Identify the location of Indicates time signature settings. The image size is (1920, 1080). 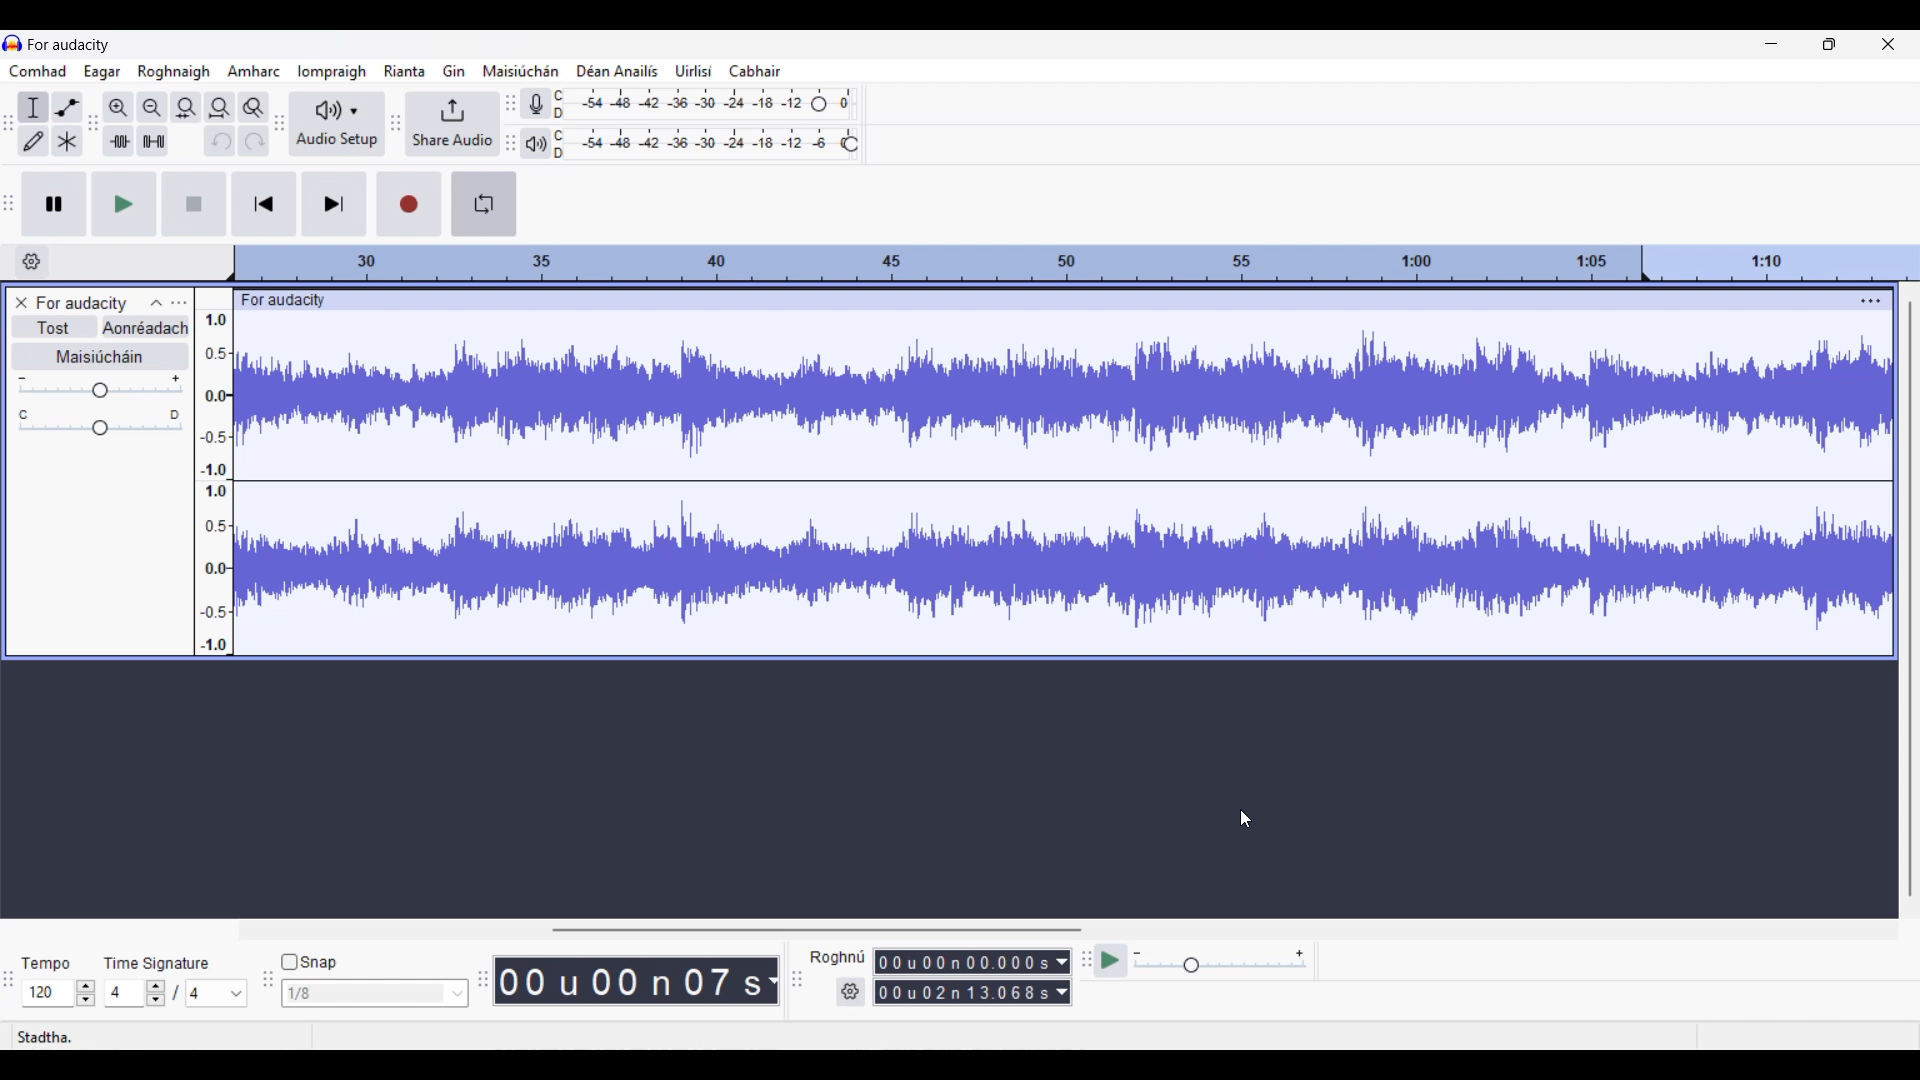
(158, 963).